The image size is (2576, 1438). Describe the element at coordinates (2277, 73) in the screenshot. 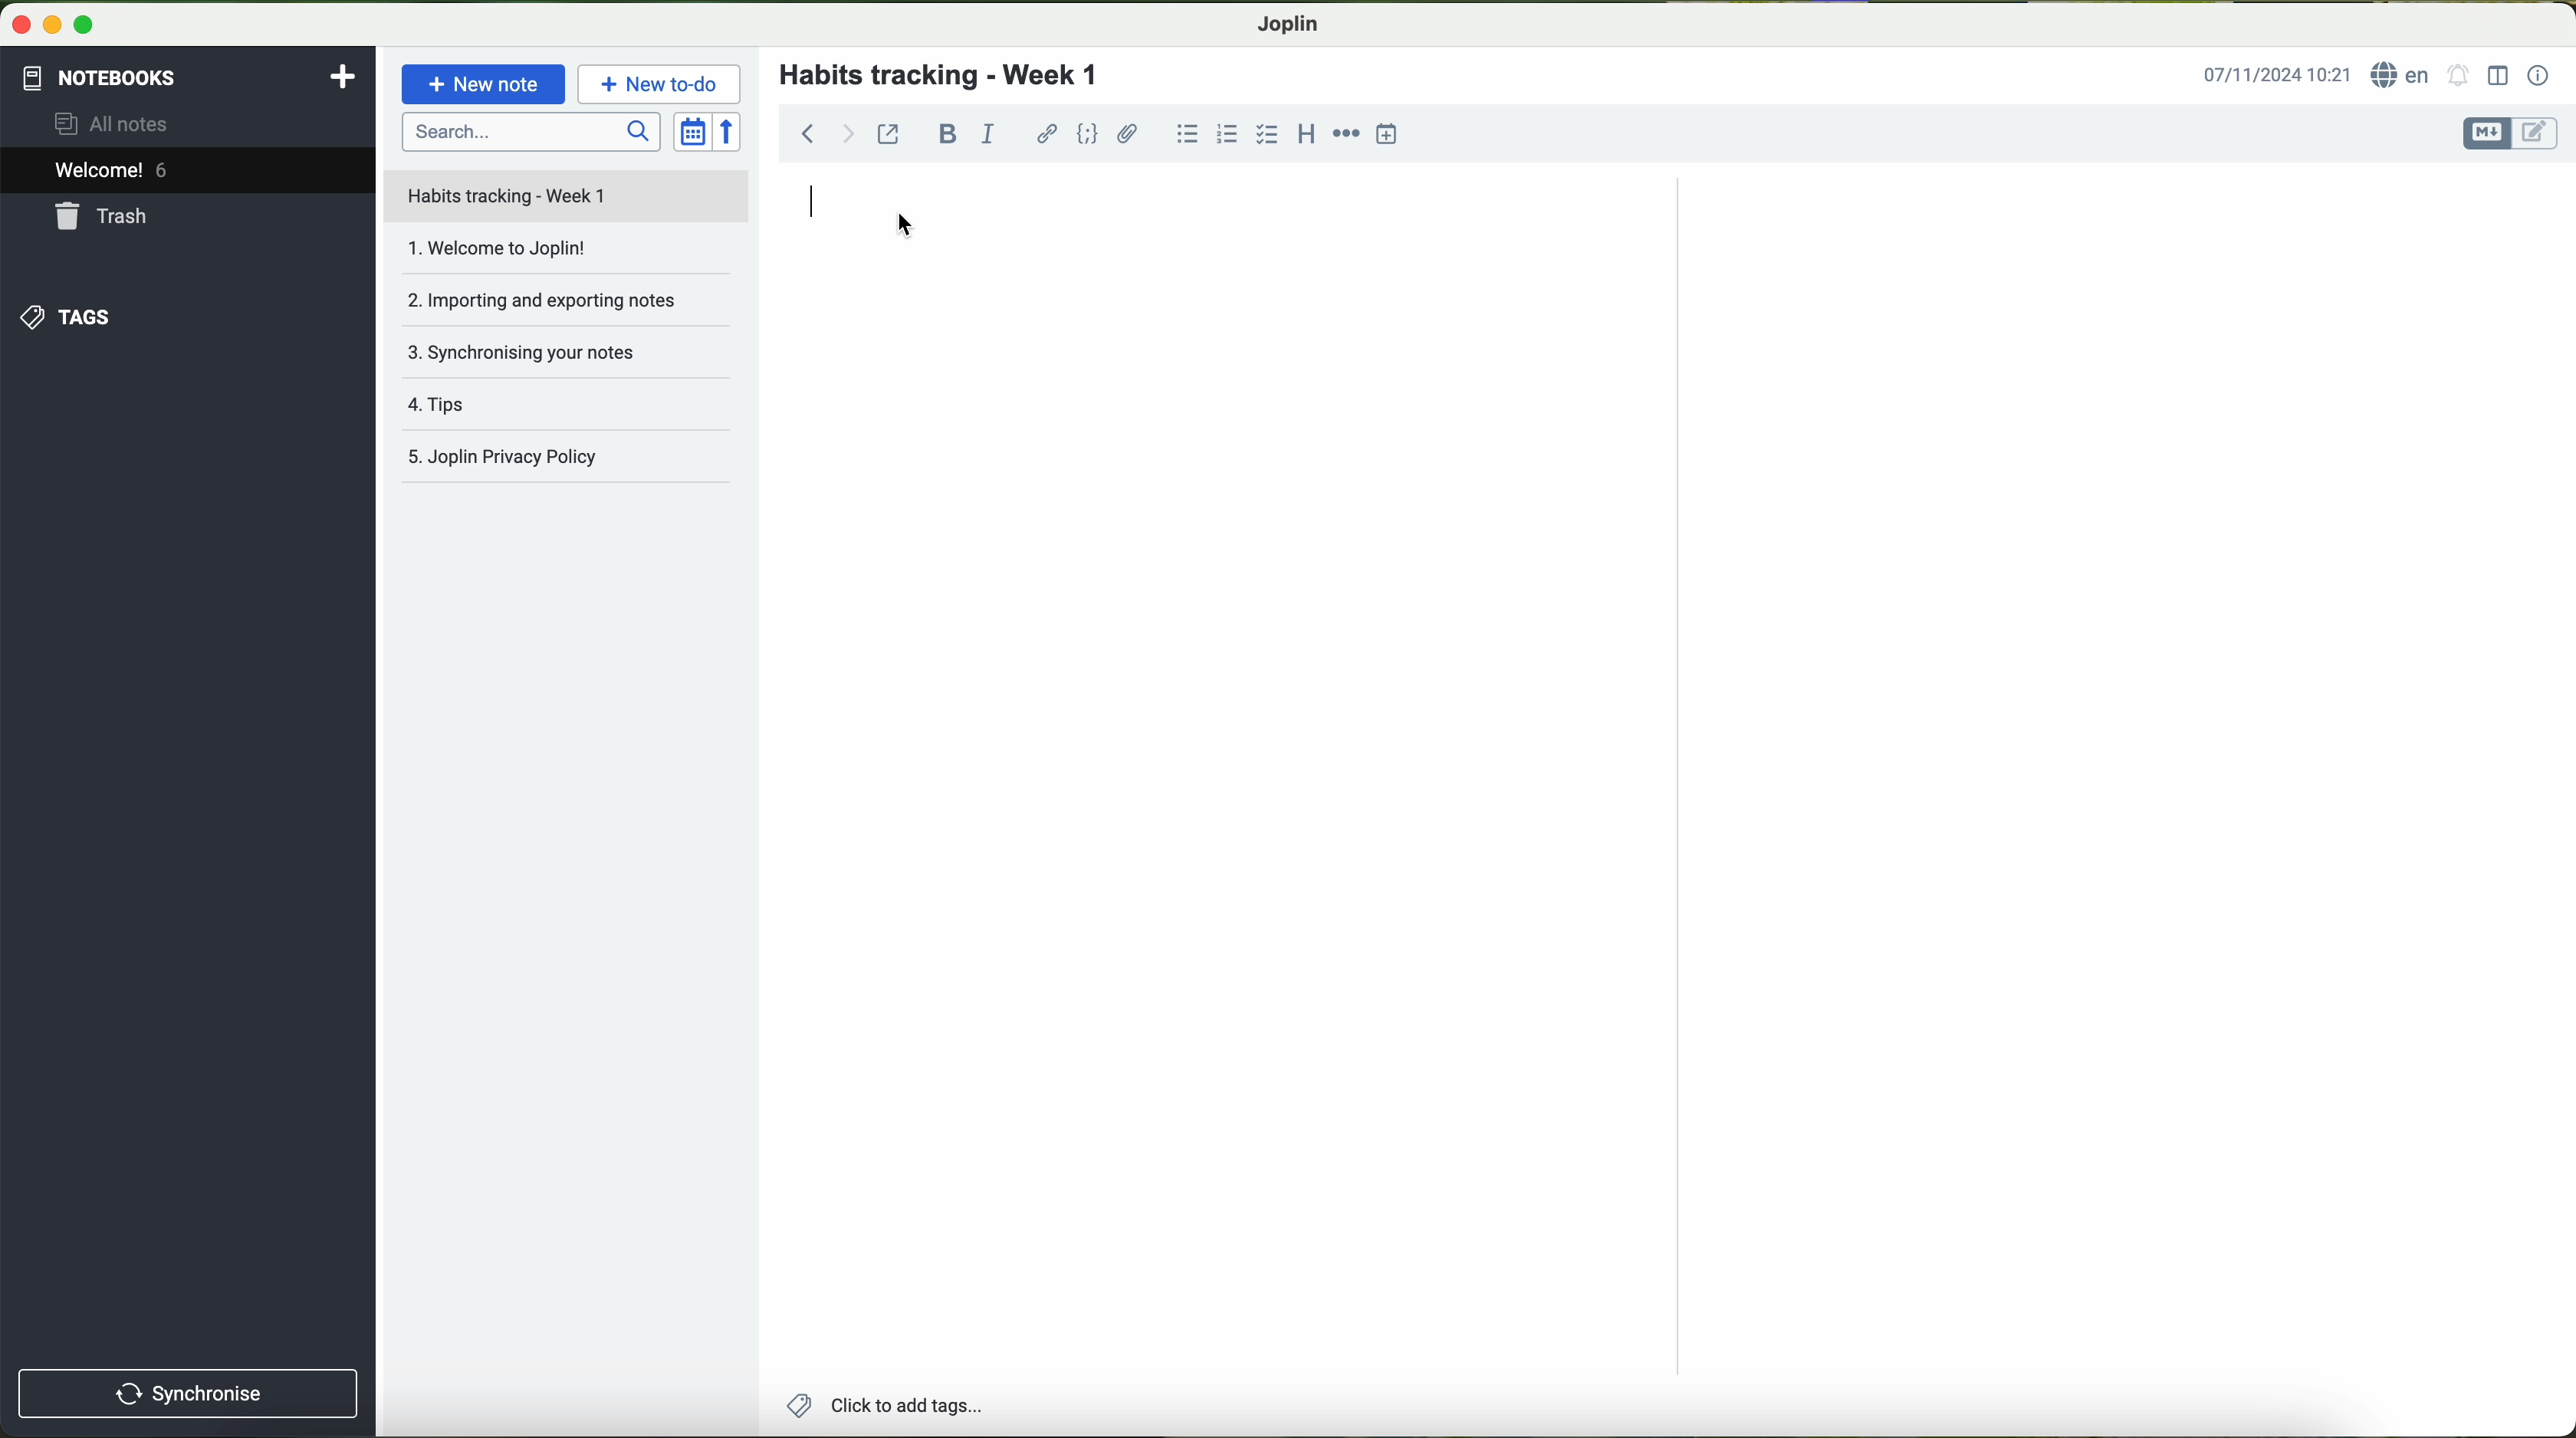

I see `date and hour` at that location.